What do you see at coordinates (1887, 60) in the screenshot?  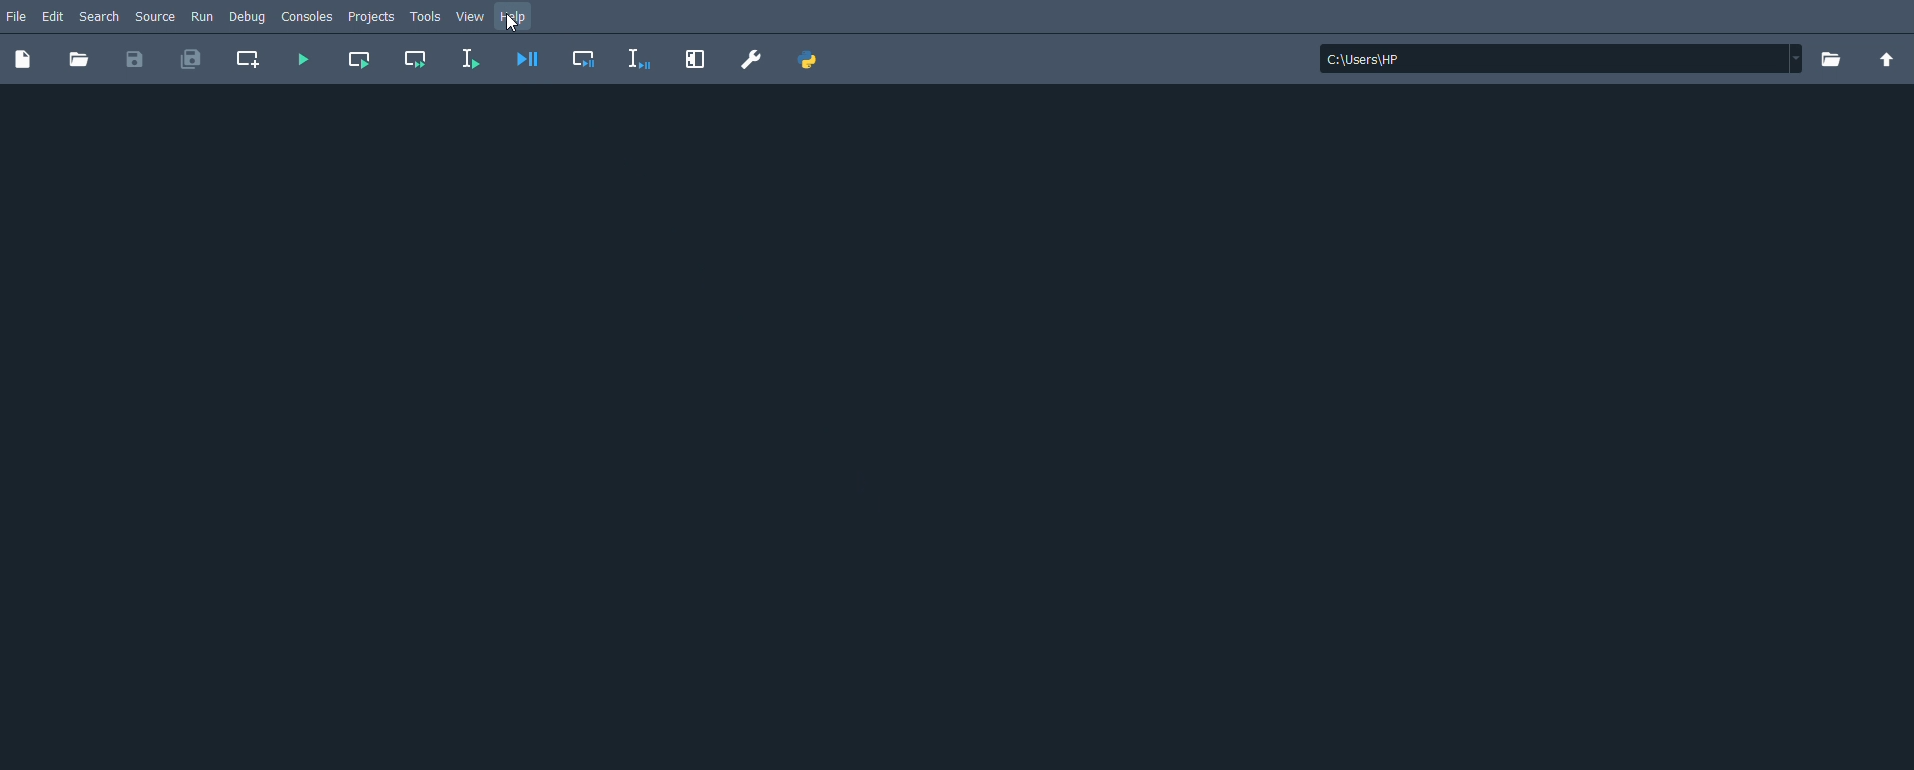 I see `Change to parent directory` at bounding box center [1887, 60].